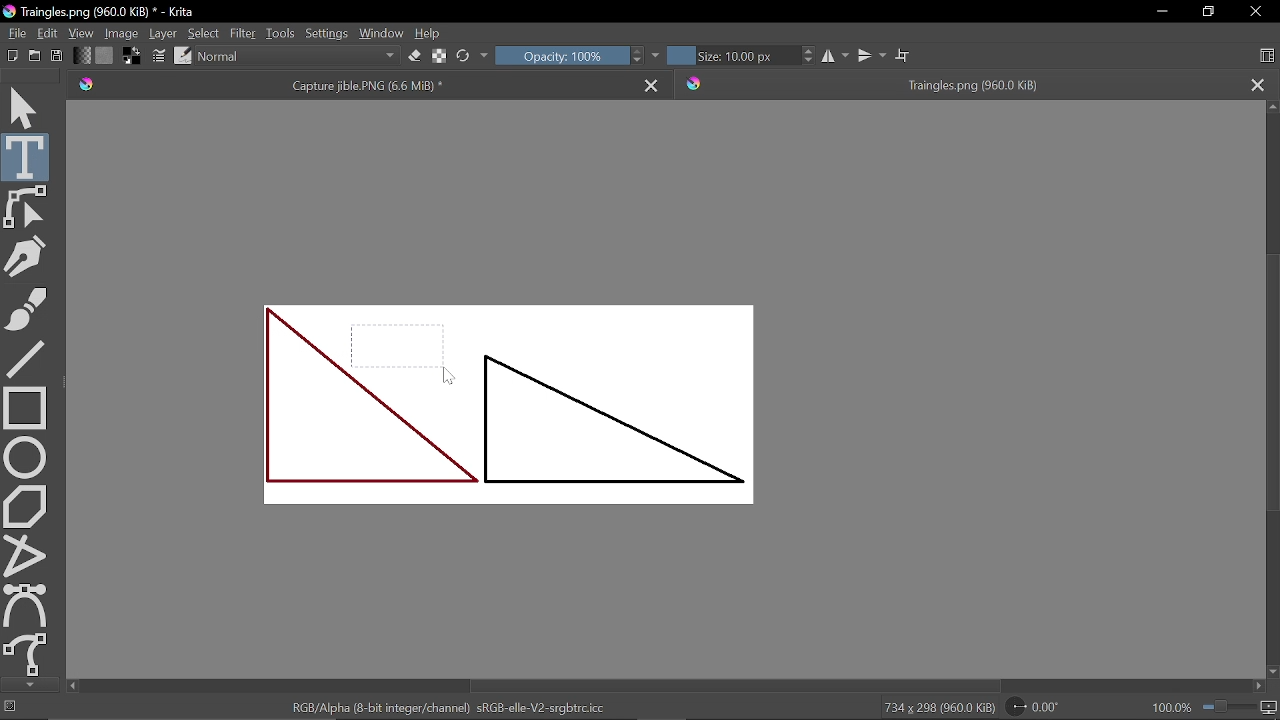 The width and height of the screenshot is (1280, 720). Describe the element at coordinates (730, 55) in the screenshot. I see `Size` at that location.